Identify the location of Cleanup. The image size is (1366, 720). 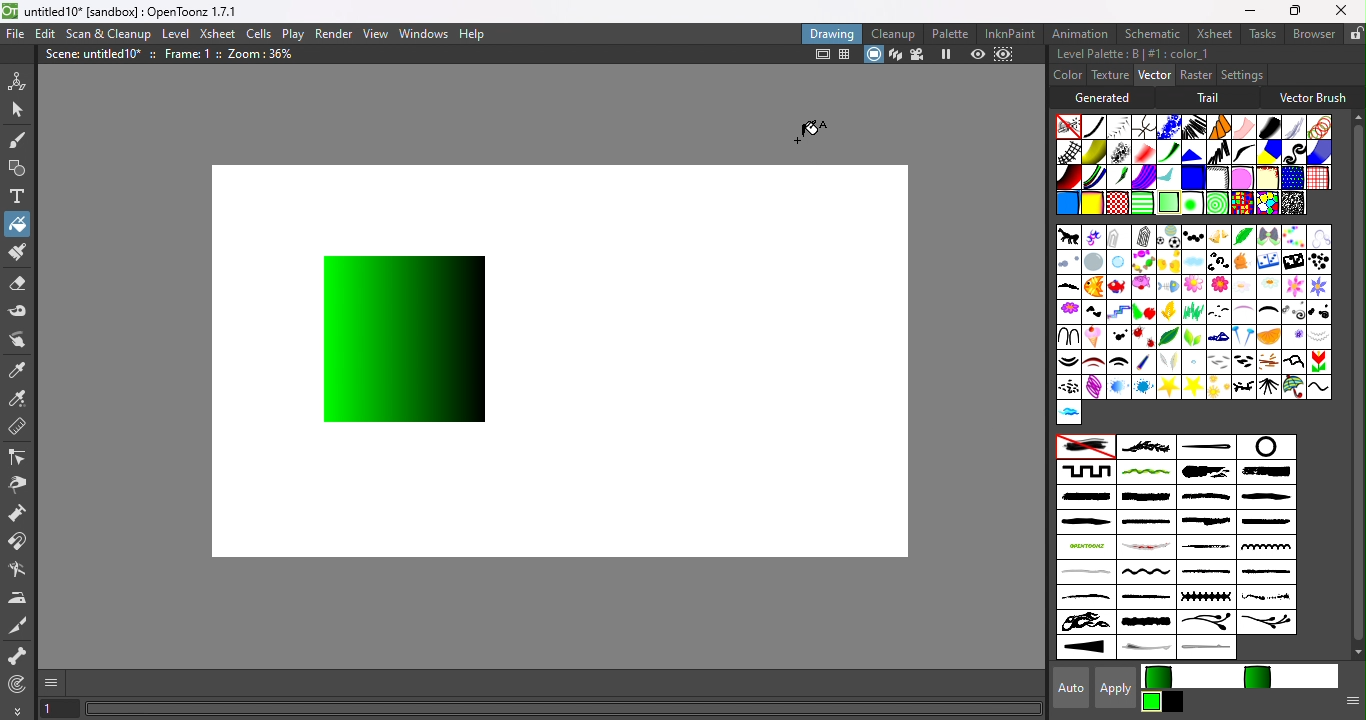
(893, 33).